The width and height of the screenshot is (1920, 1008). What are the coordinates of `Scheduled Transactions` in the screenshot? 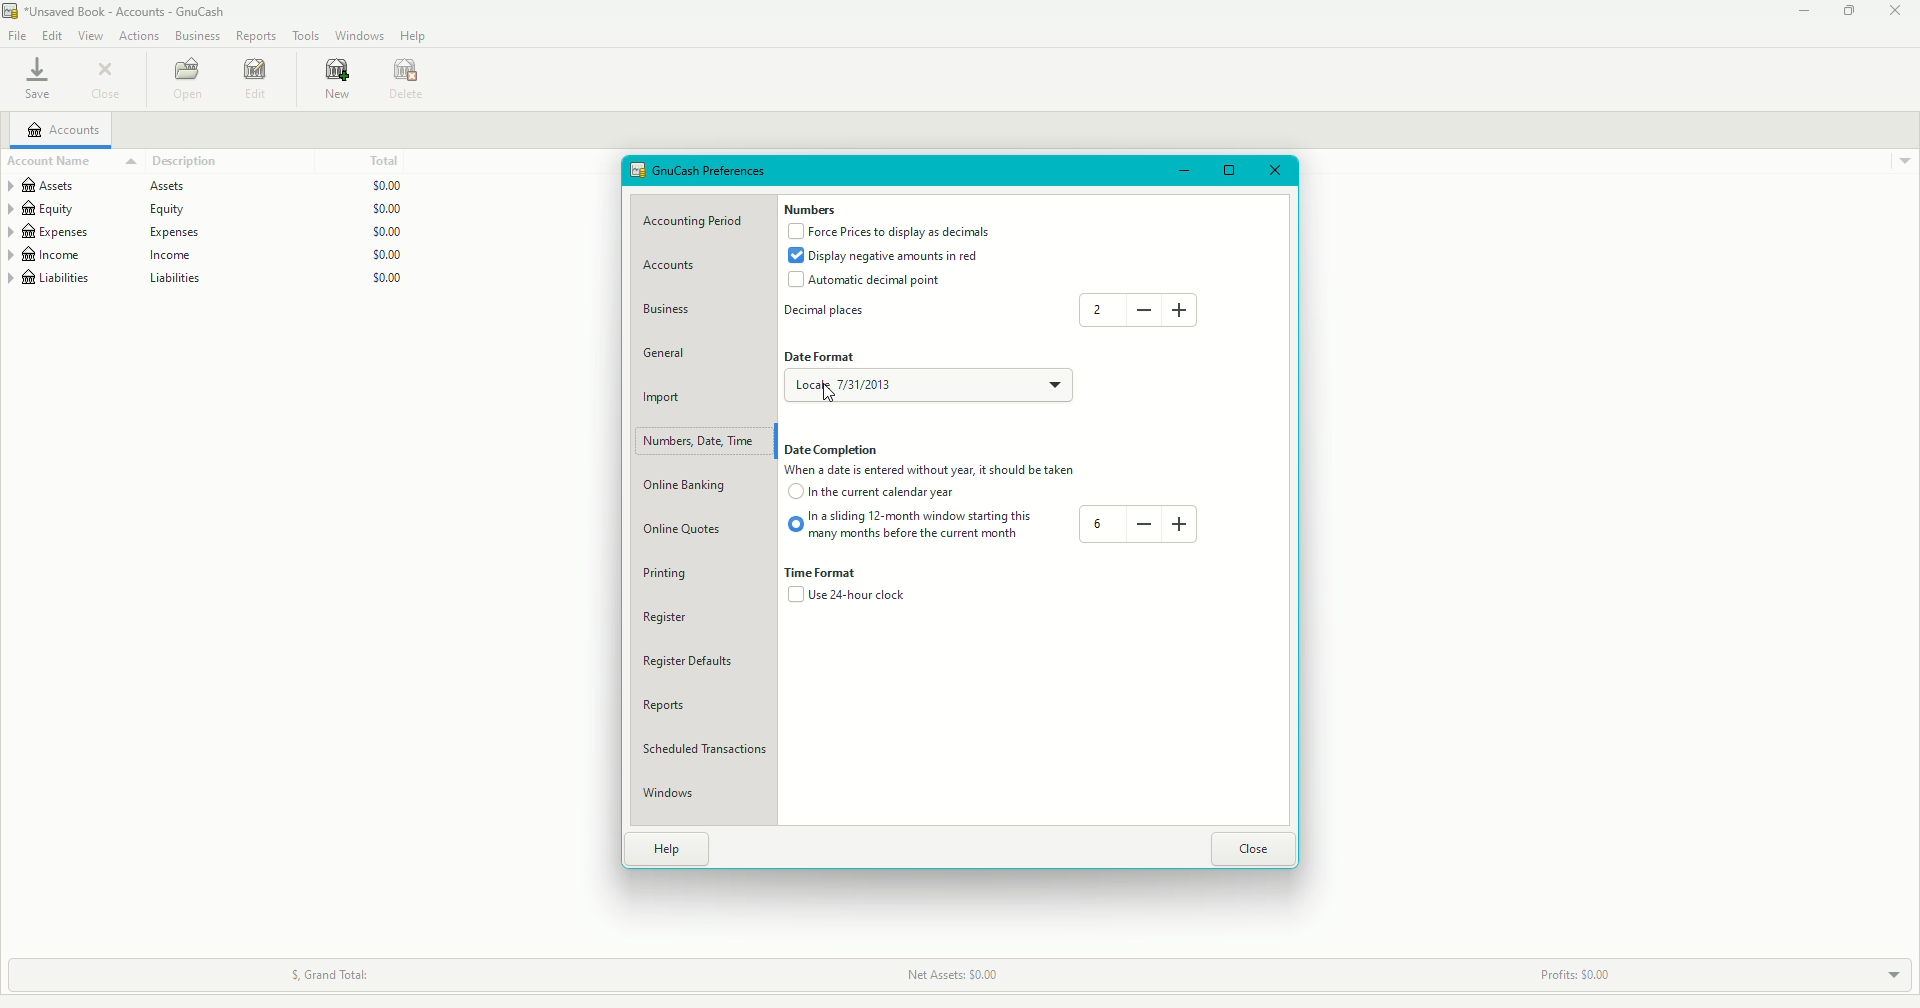 It's located at (713, 750).